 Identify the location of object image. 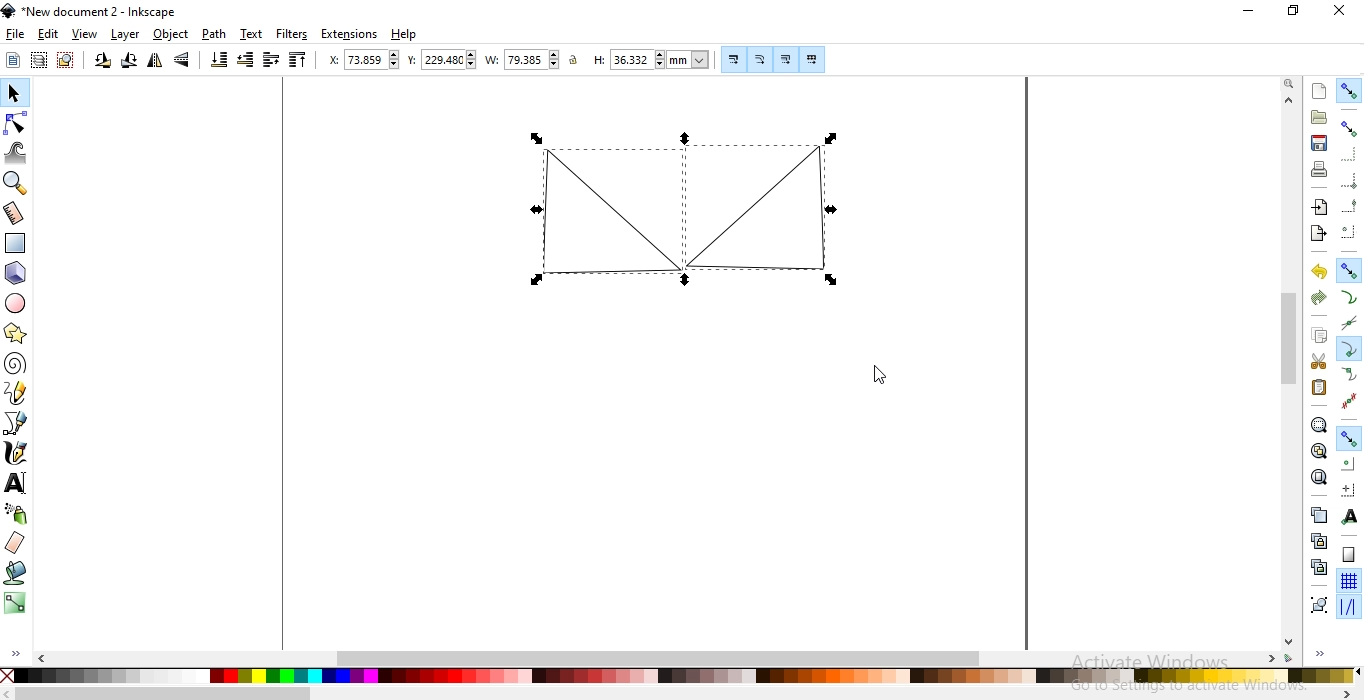
(602, 213).